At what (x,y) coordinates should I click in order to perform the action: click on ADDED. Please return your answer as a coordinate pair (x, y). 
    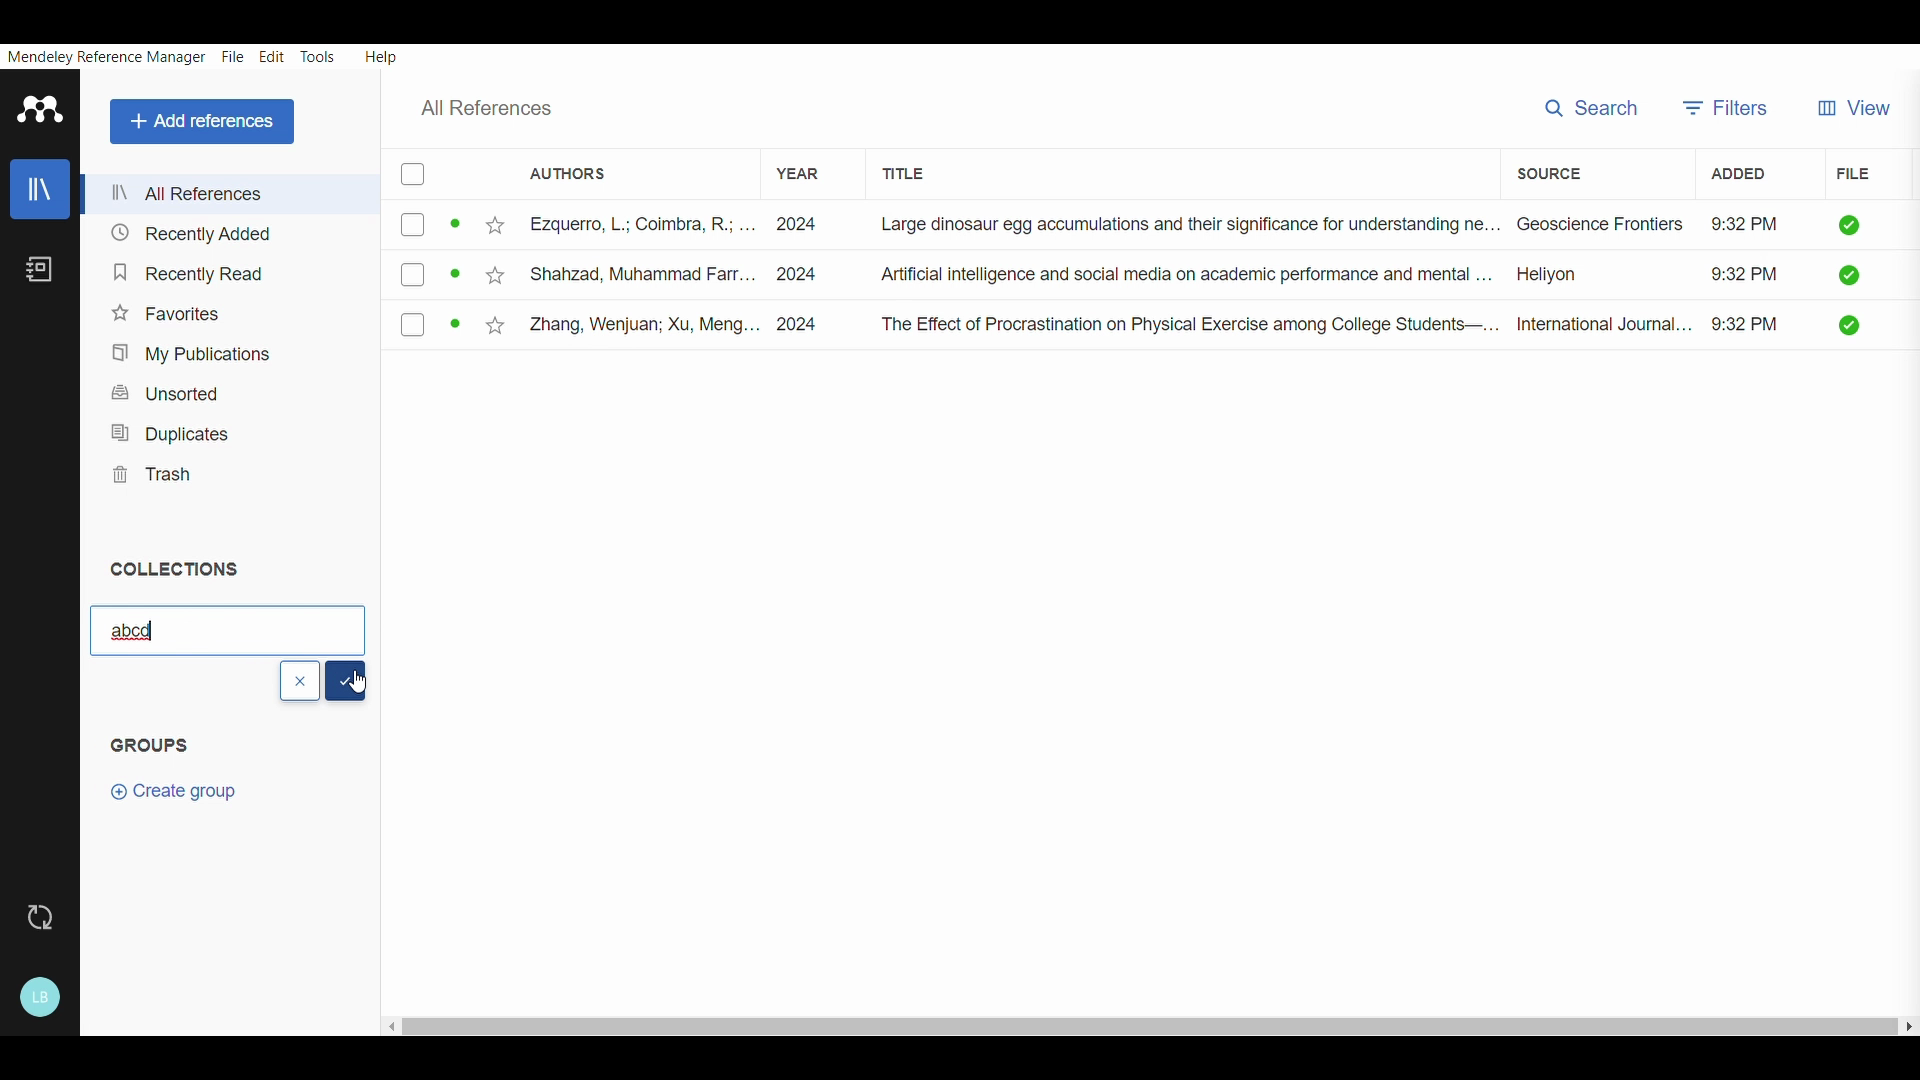
    Looking at the image, I should click on (1730, 175).